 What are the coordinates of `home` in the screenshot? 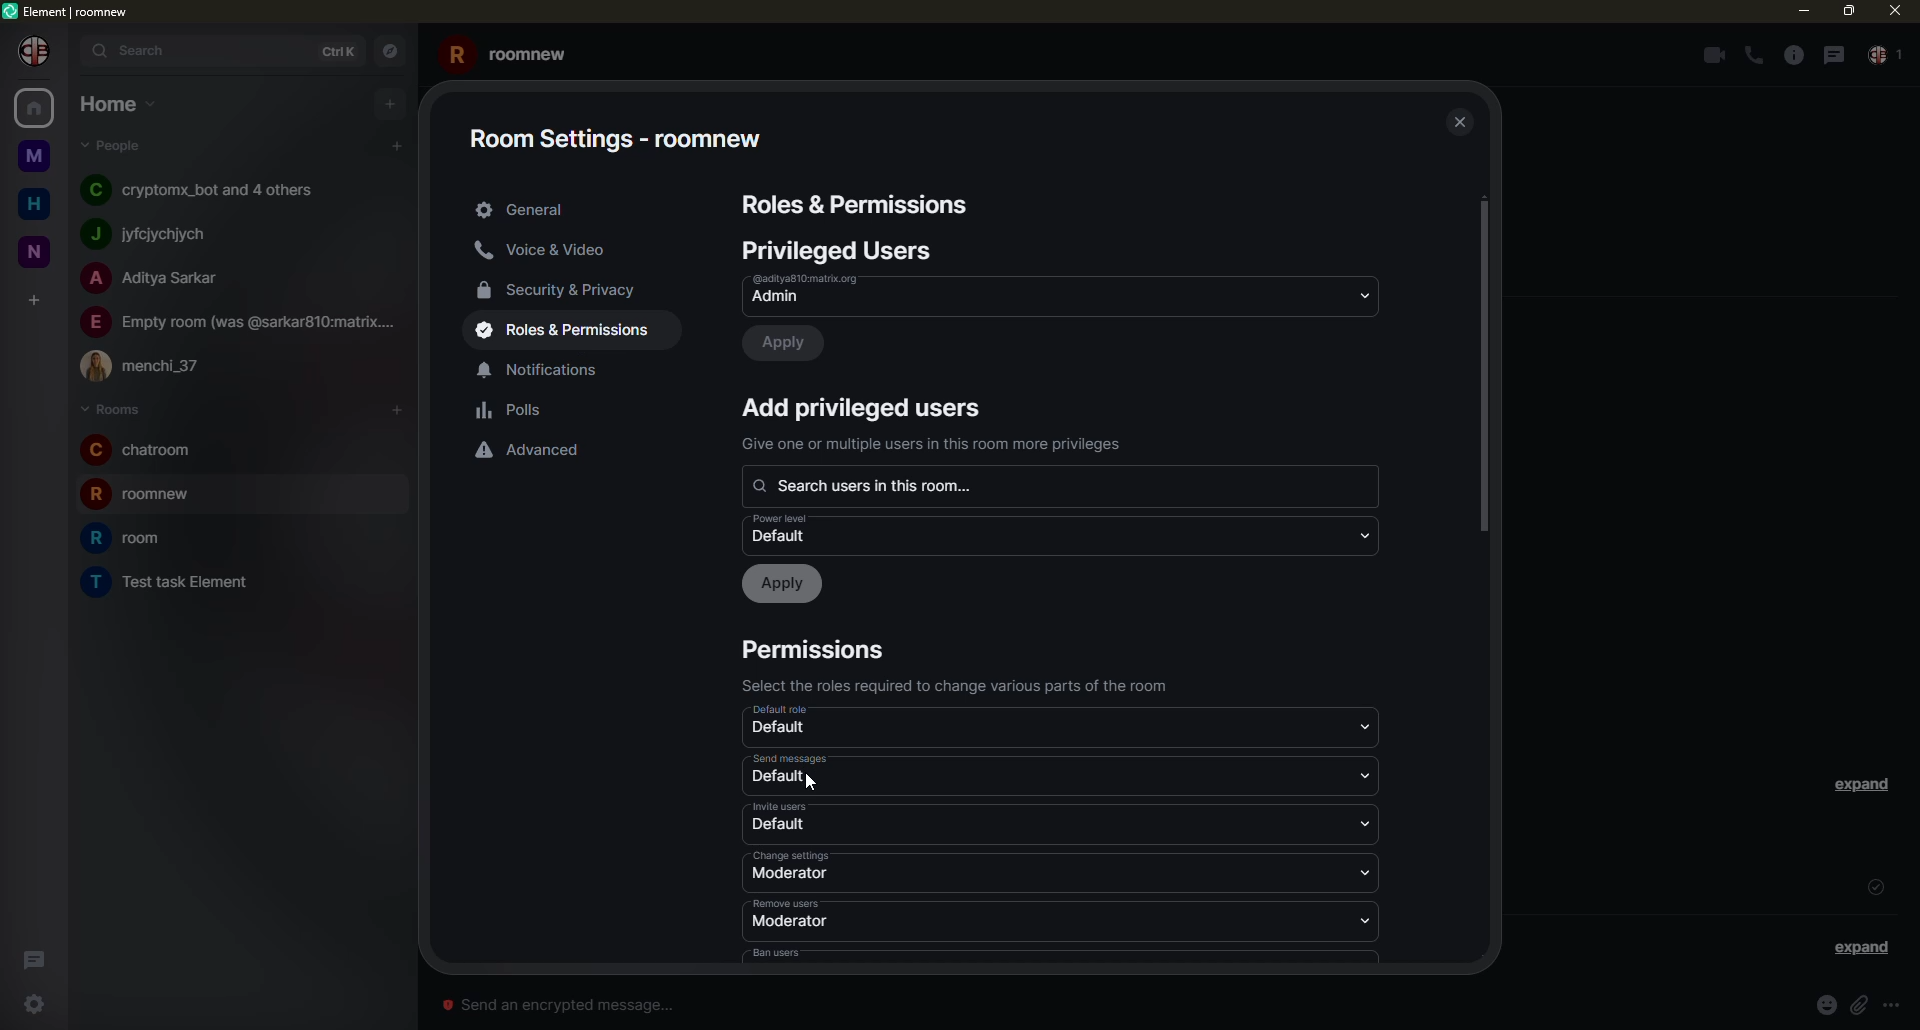 It's located at (118, 104).